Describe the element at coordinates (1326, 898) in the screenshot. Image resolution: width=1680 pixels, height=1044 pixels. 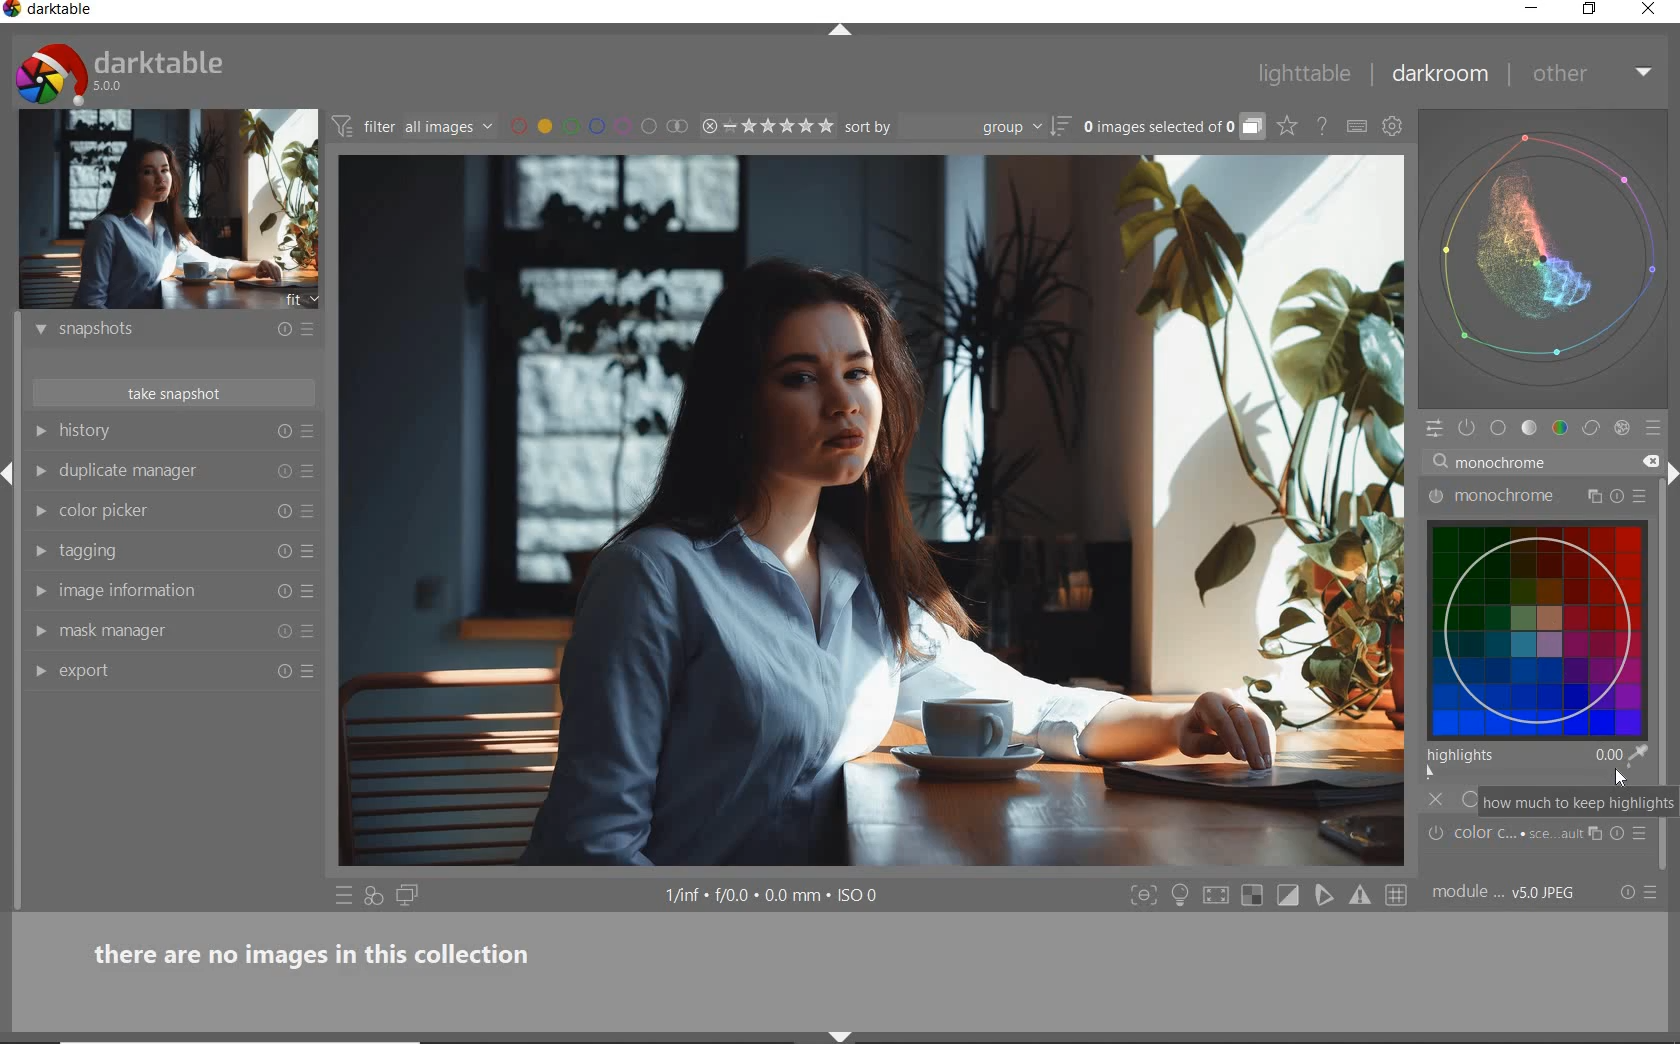
I see `toggle softproofing` at that location.